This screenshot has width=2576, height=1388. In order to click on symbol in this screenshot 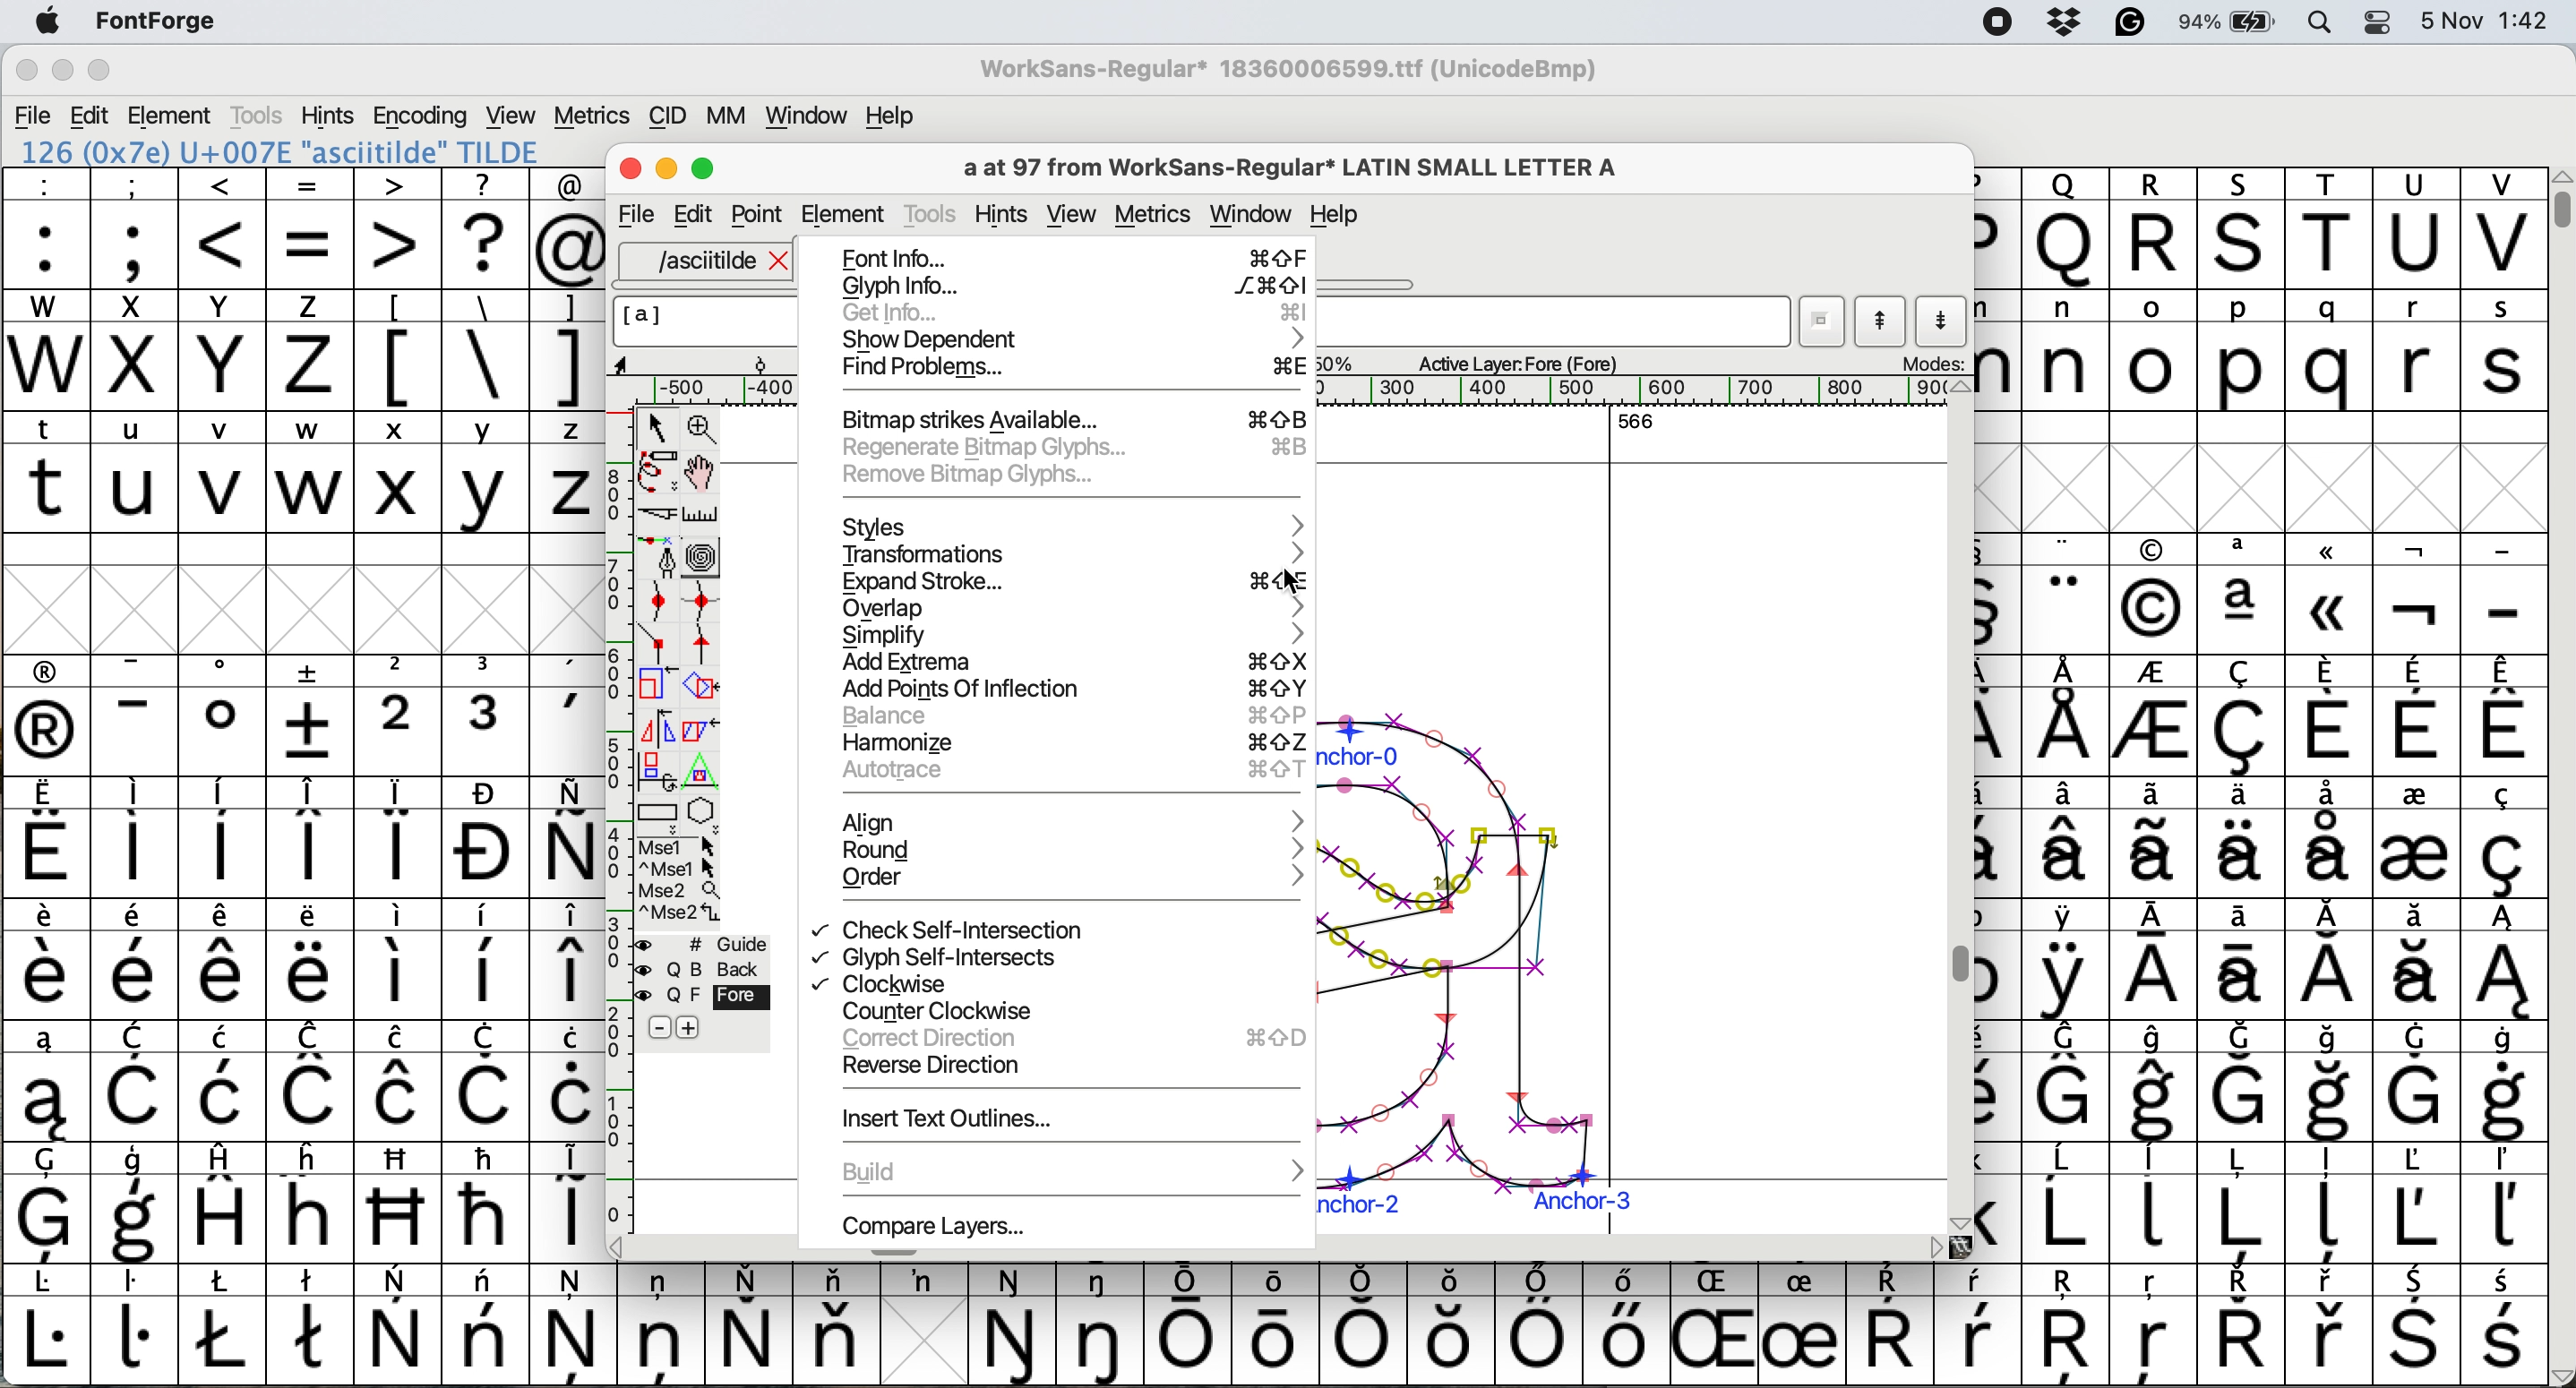, I will do `click(574, 1323)`.